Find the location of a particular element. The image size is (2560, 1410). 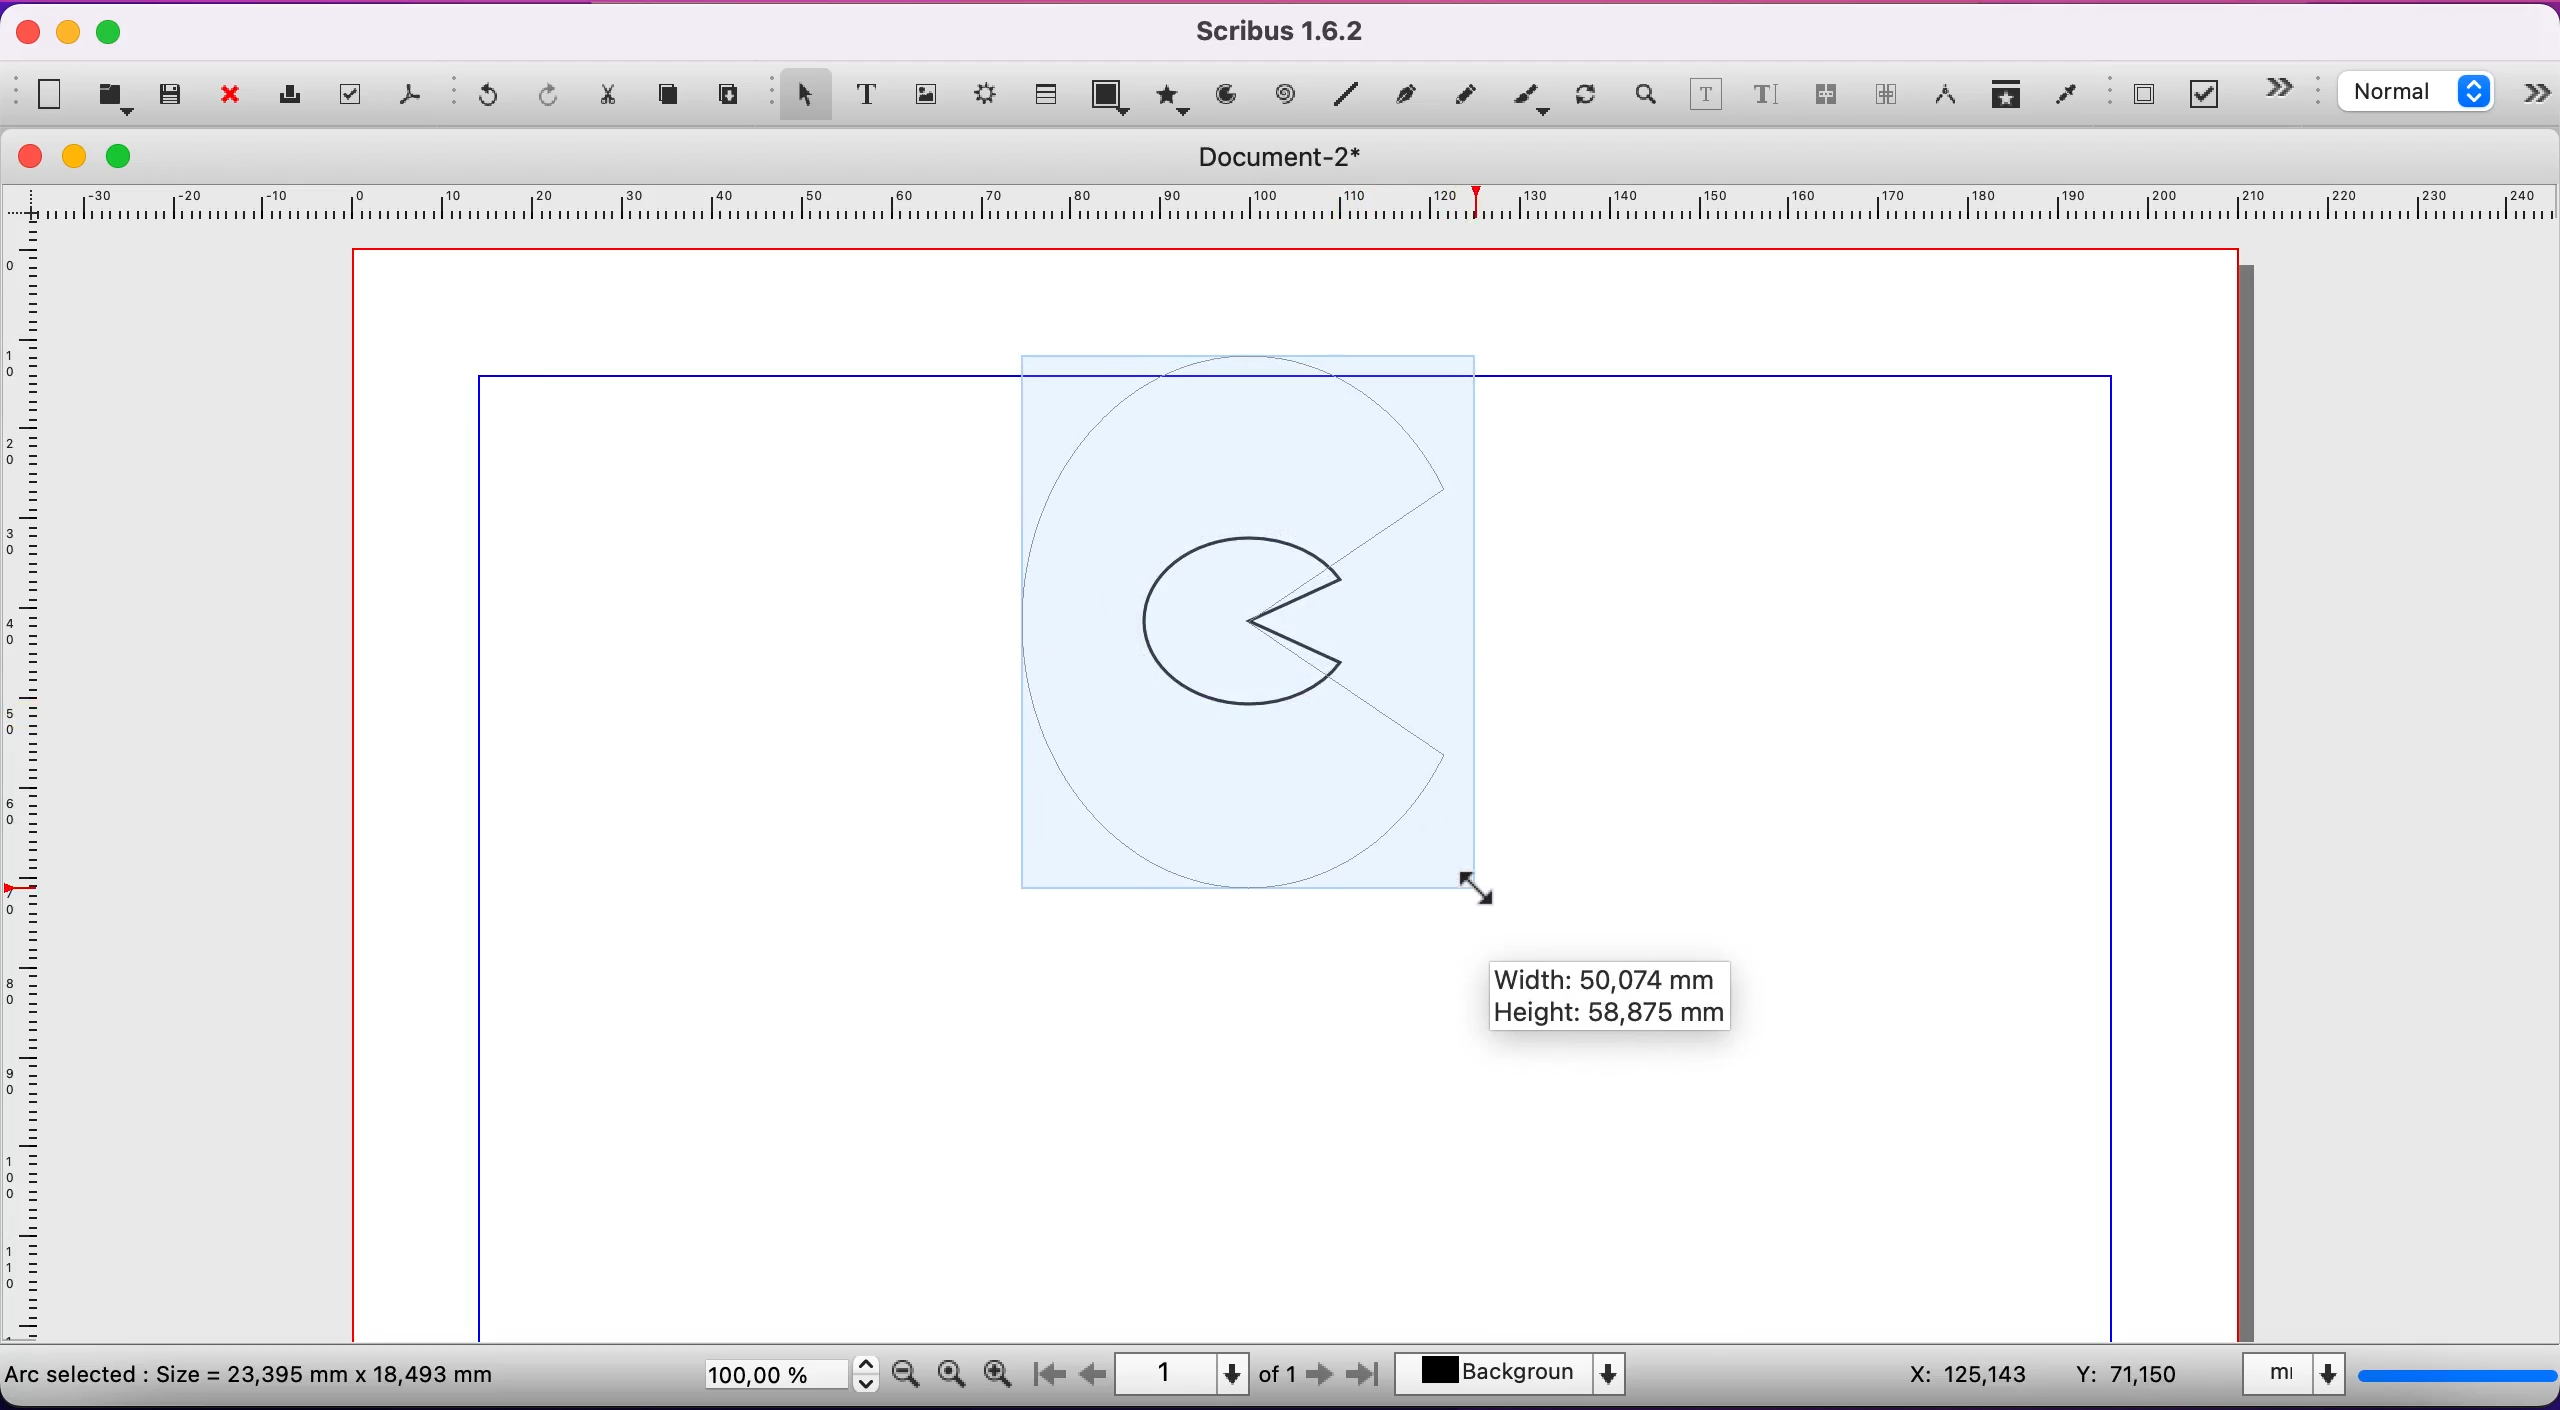

preflight verifier is located at coordinates (355, 95).